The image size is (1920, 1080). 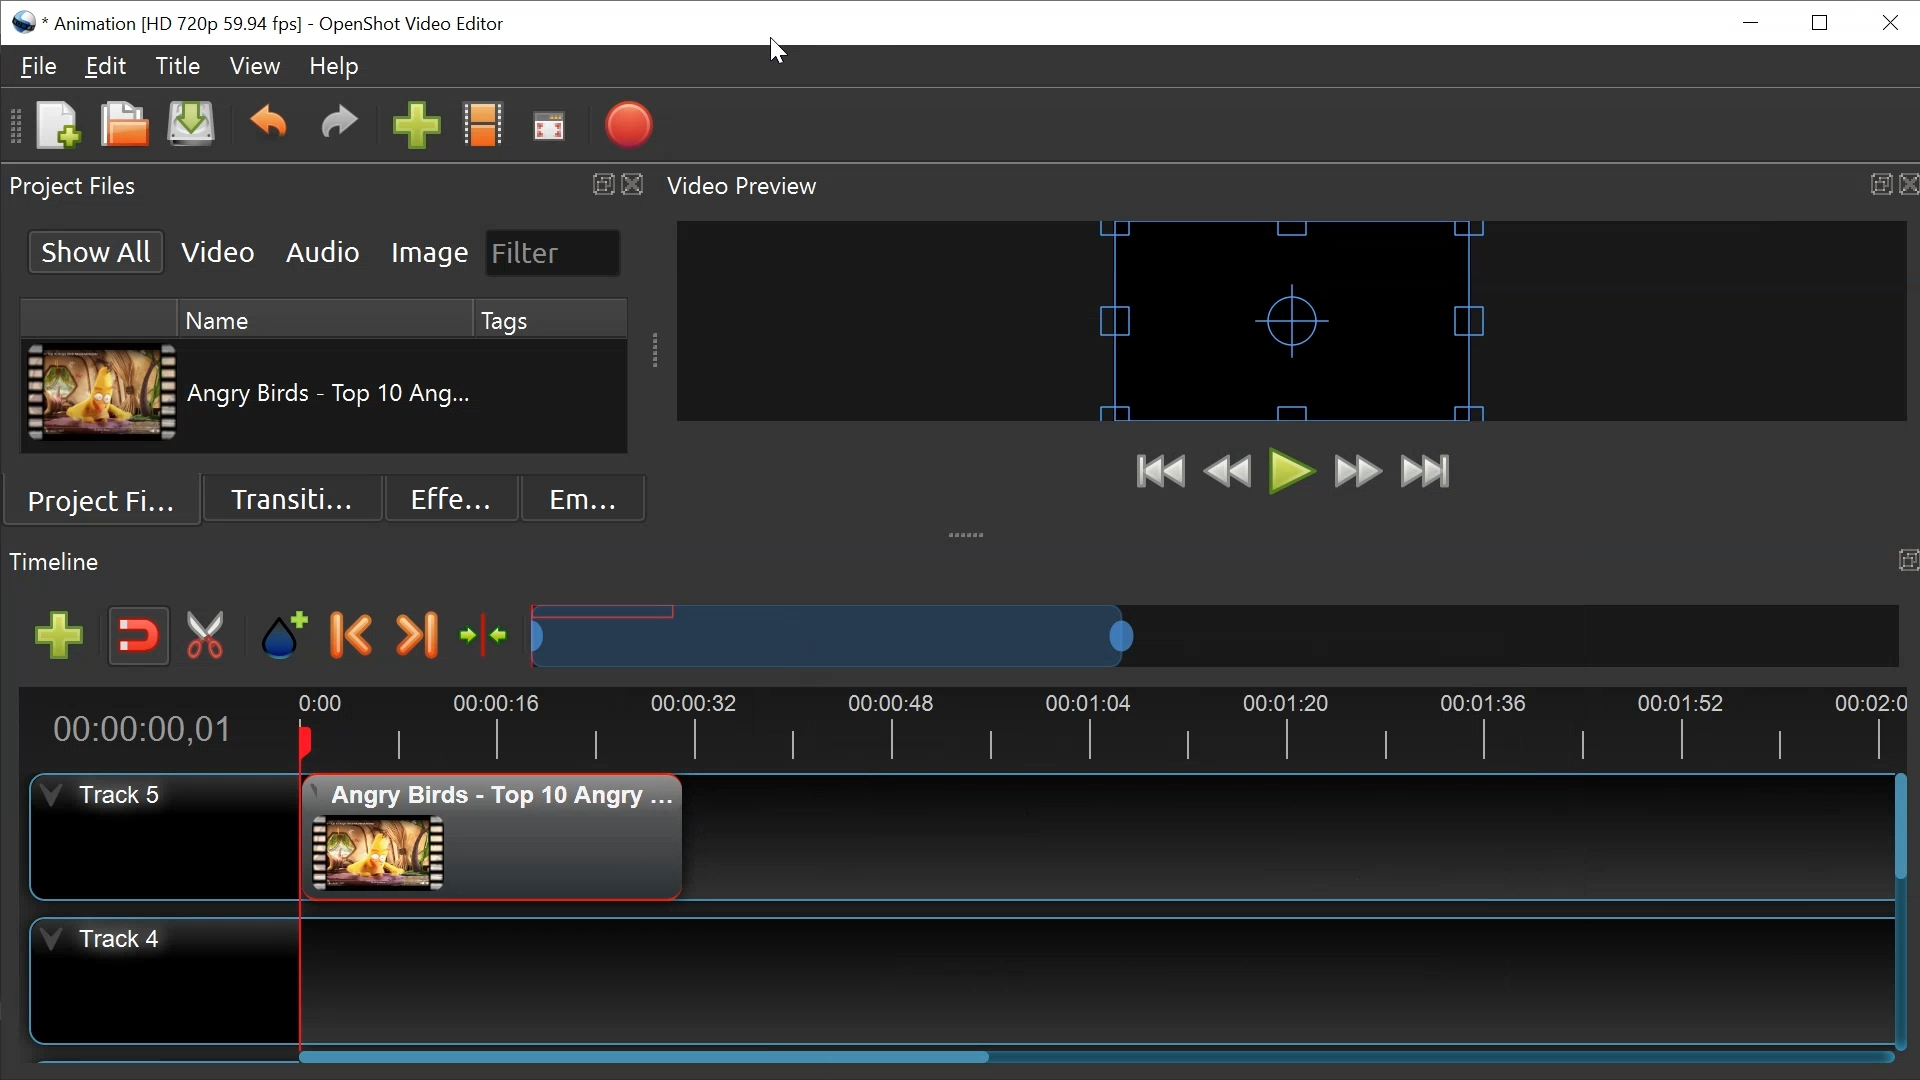 I want to click on Restore, so click(x=1821, y=23).